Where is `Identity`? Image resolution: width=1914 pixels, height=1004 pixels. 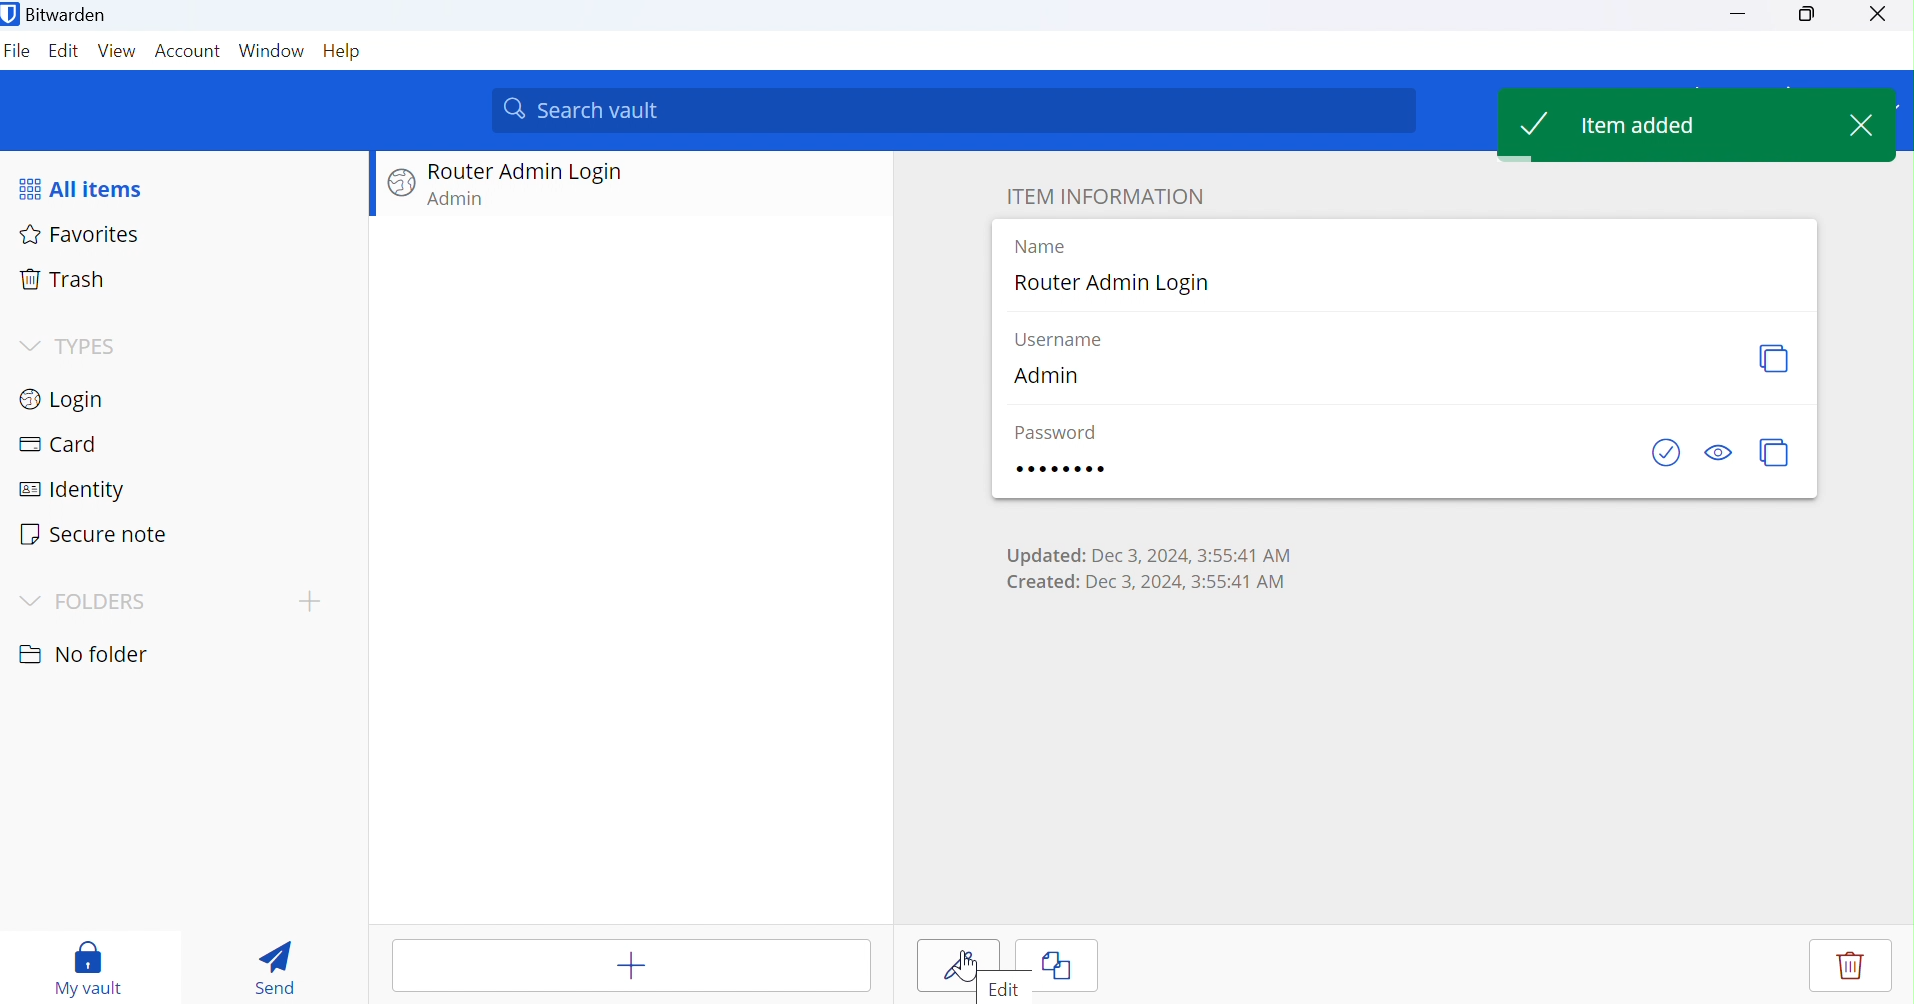
Identity is located at coordinates (76, 487).